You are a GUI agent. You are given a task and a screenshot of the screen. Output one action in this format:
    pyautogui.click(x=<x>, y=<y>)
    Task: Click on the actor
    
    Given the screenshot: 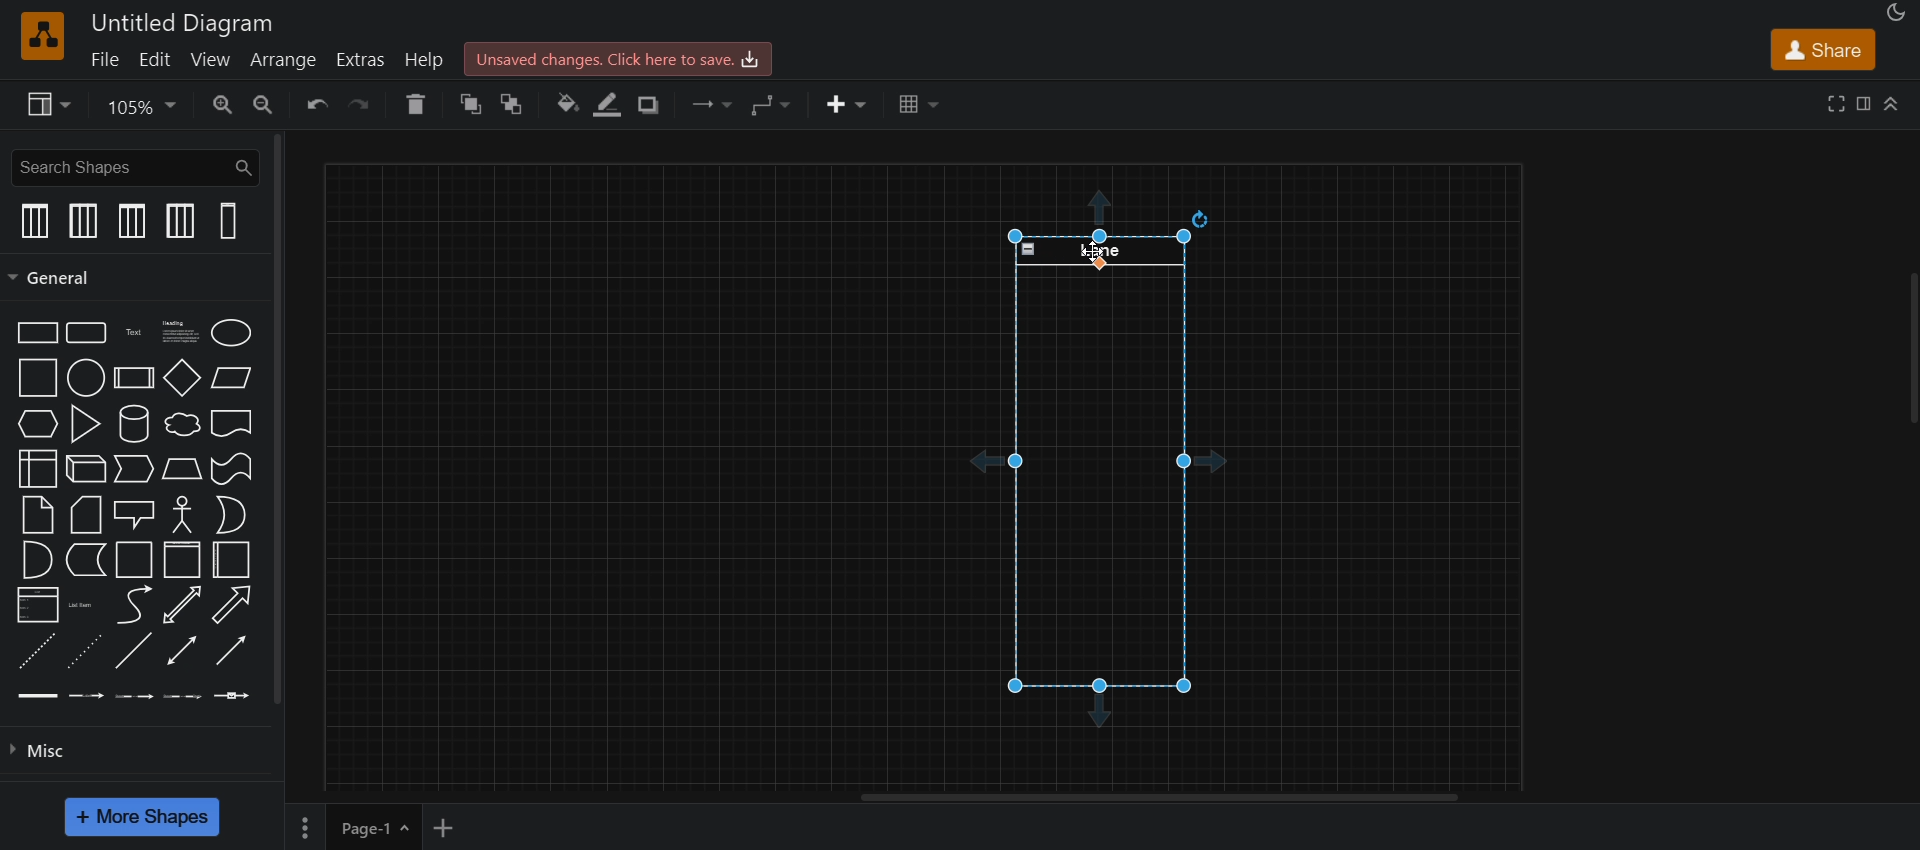 What is the action you would take?
    pyautogui.click(x=184, y=516)
    